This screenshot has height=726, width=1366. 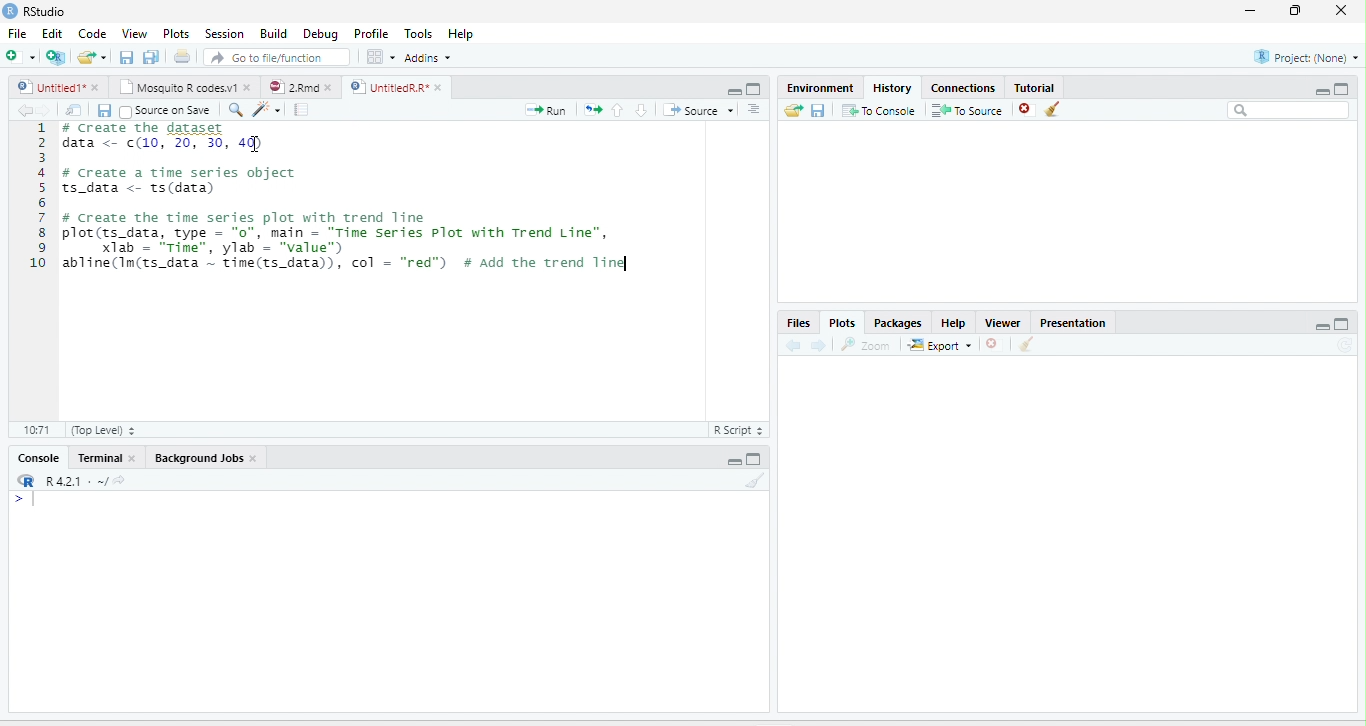 I want to click on Build, so click(x=273, y=33).